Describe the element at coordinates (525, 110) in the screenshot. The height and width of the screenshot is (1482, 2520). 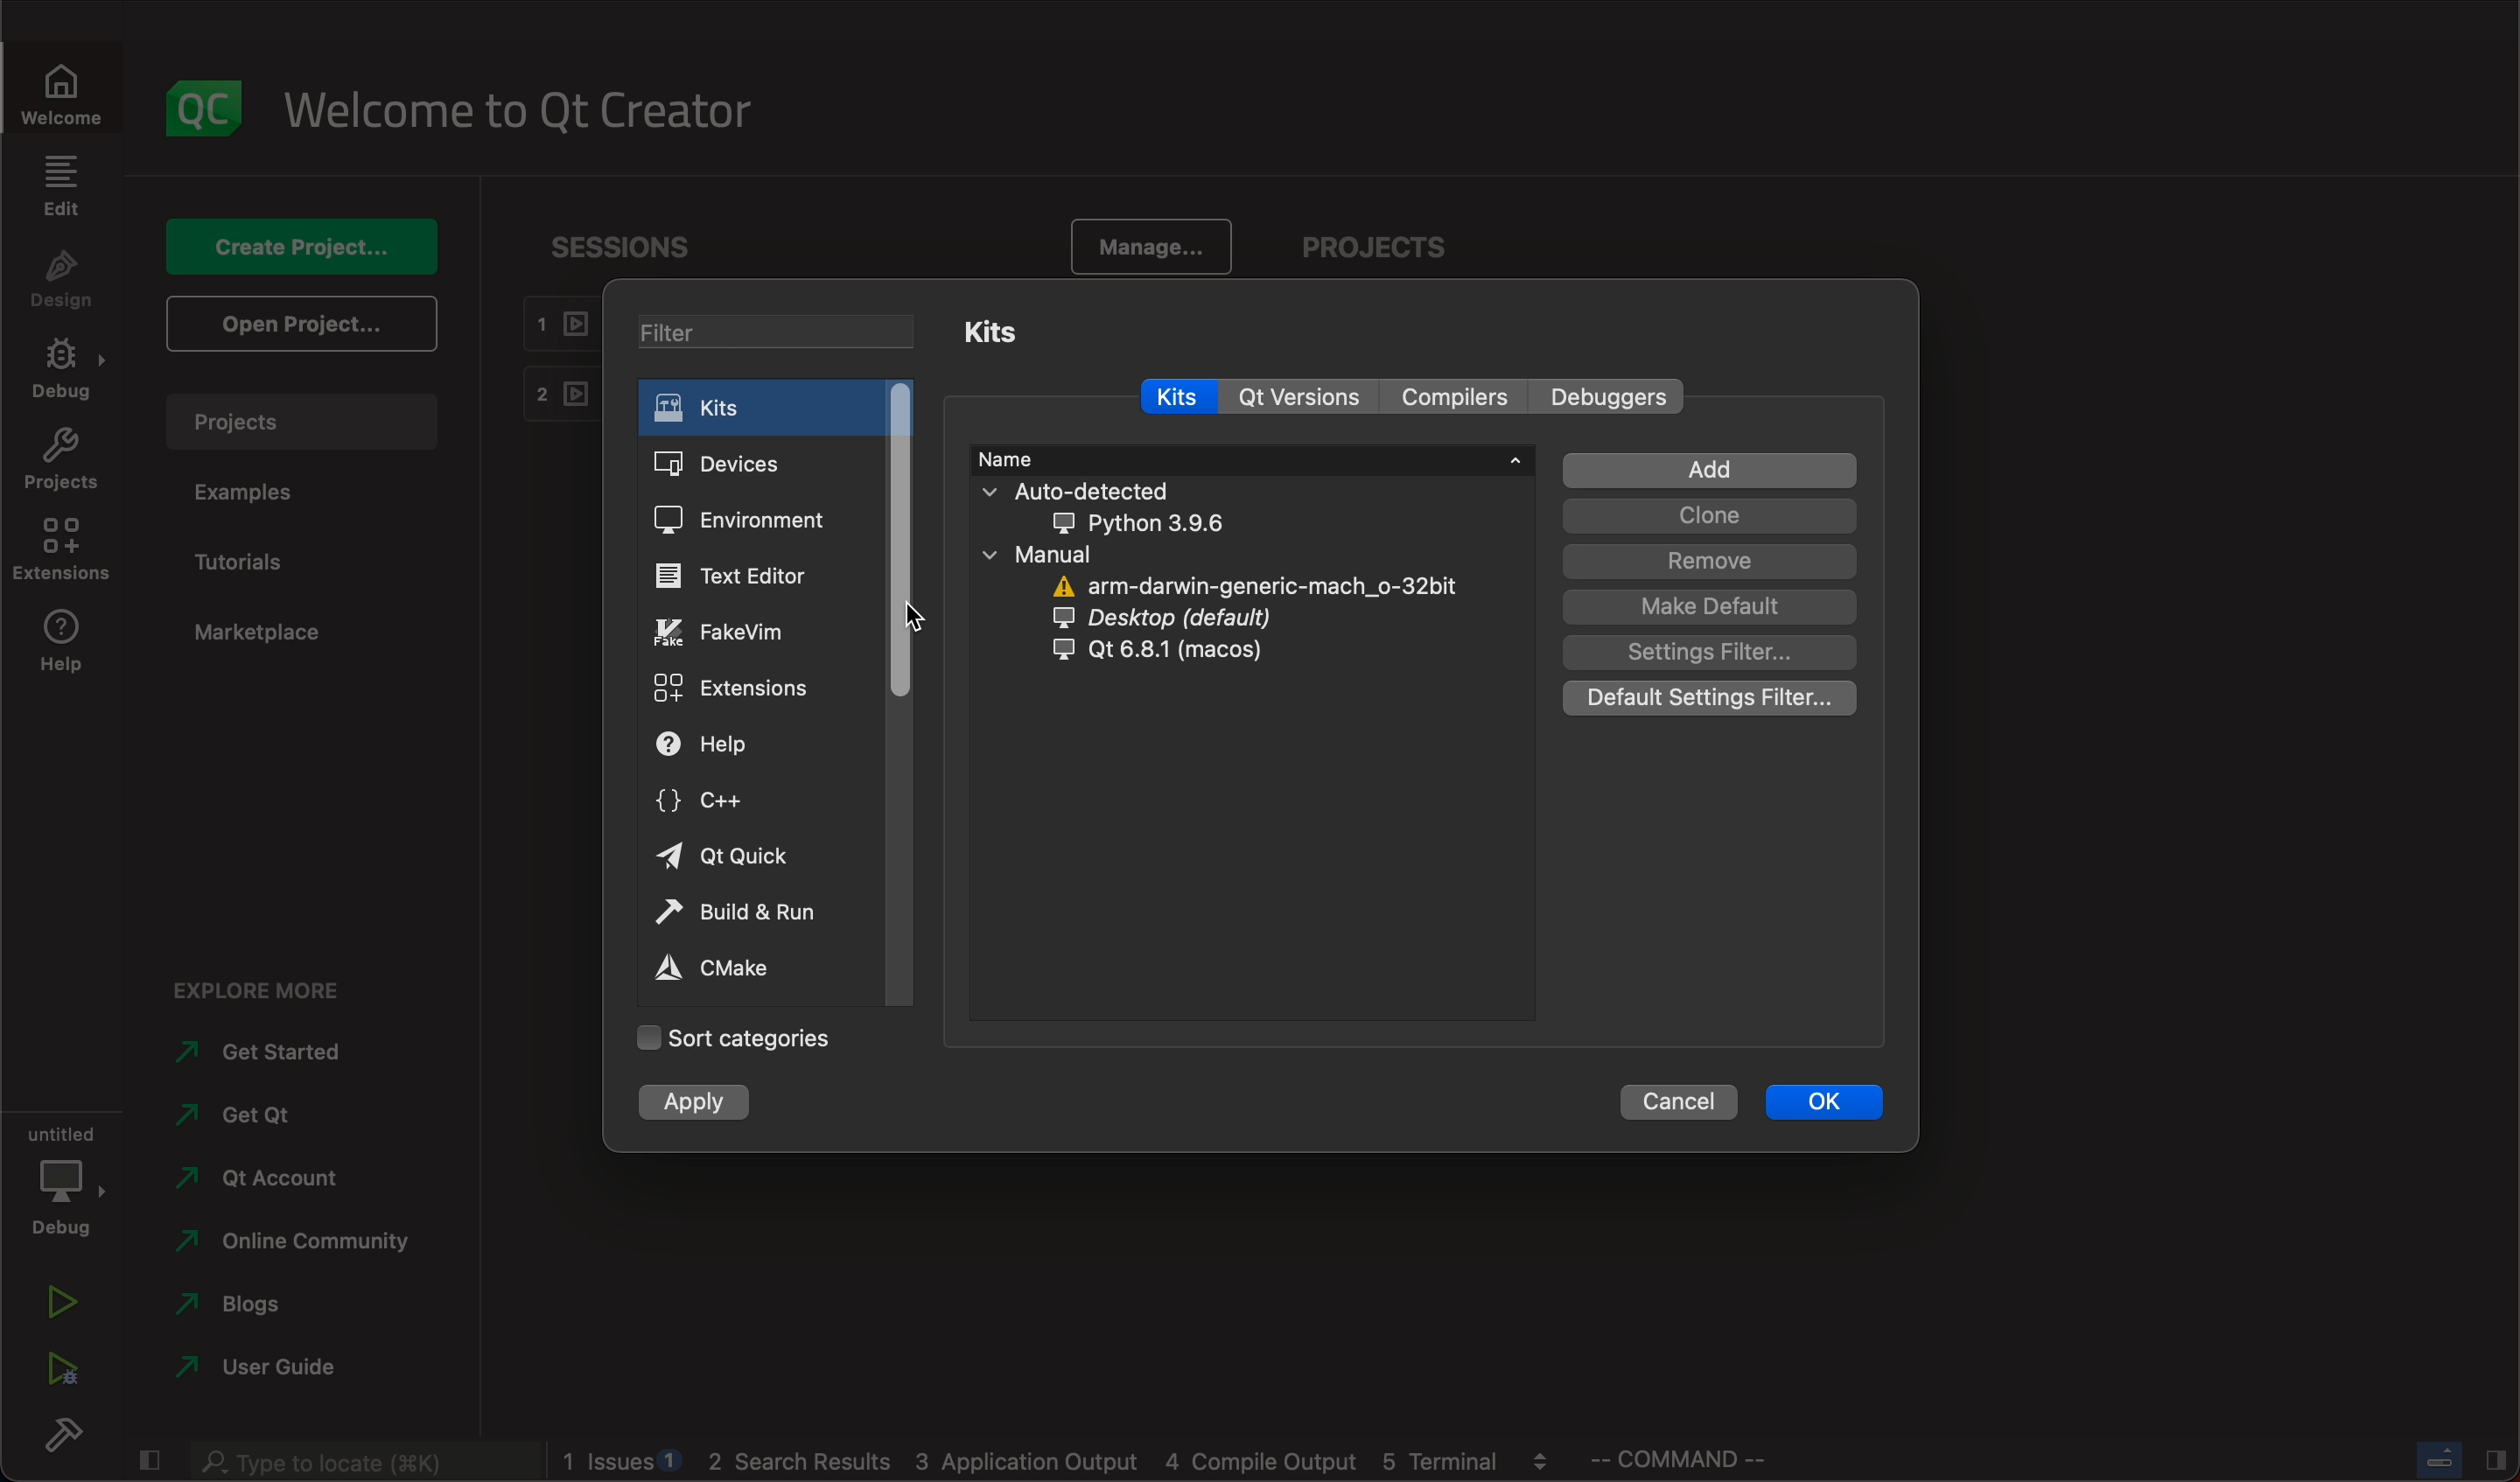
I see `welcome` at that location.